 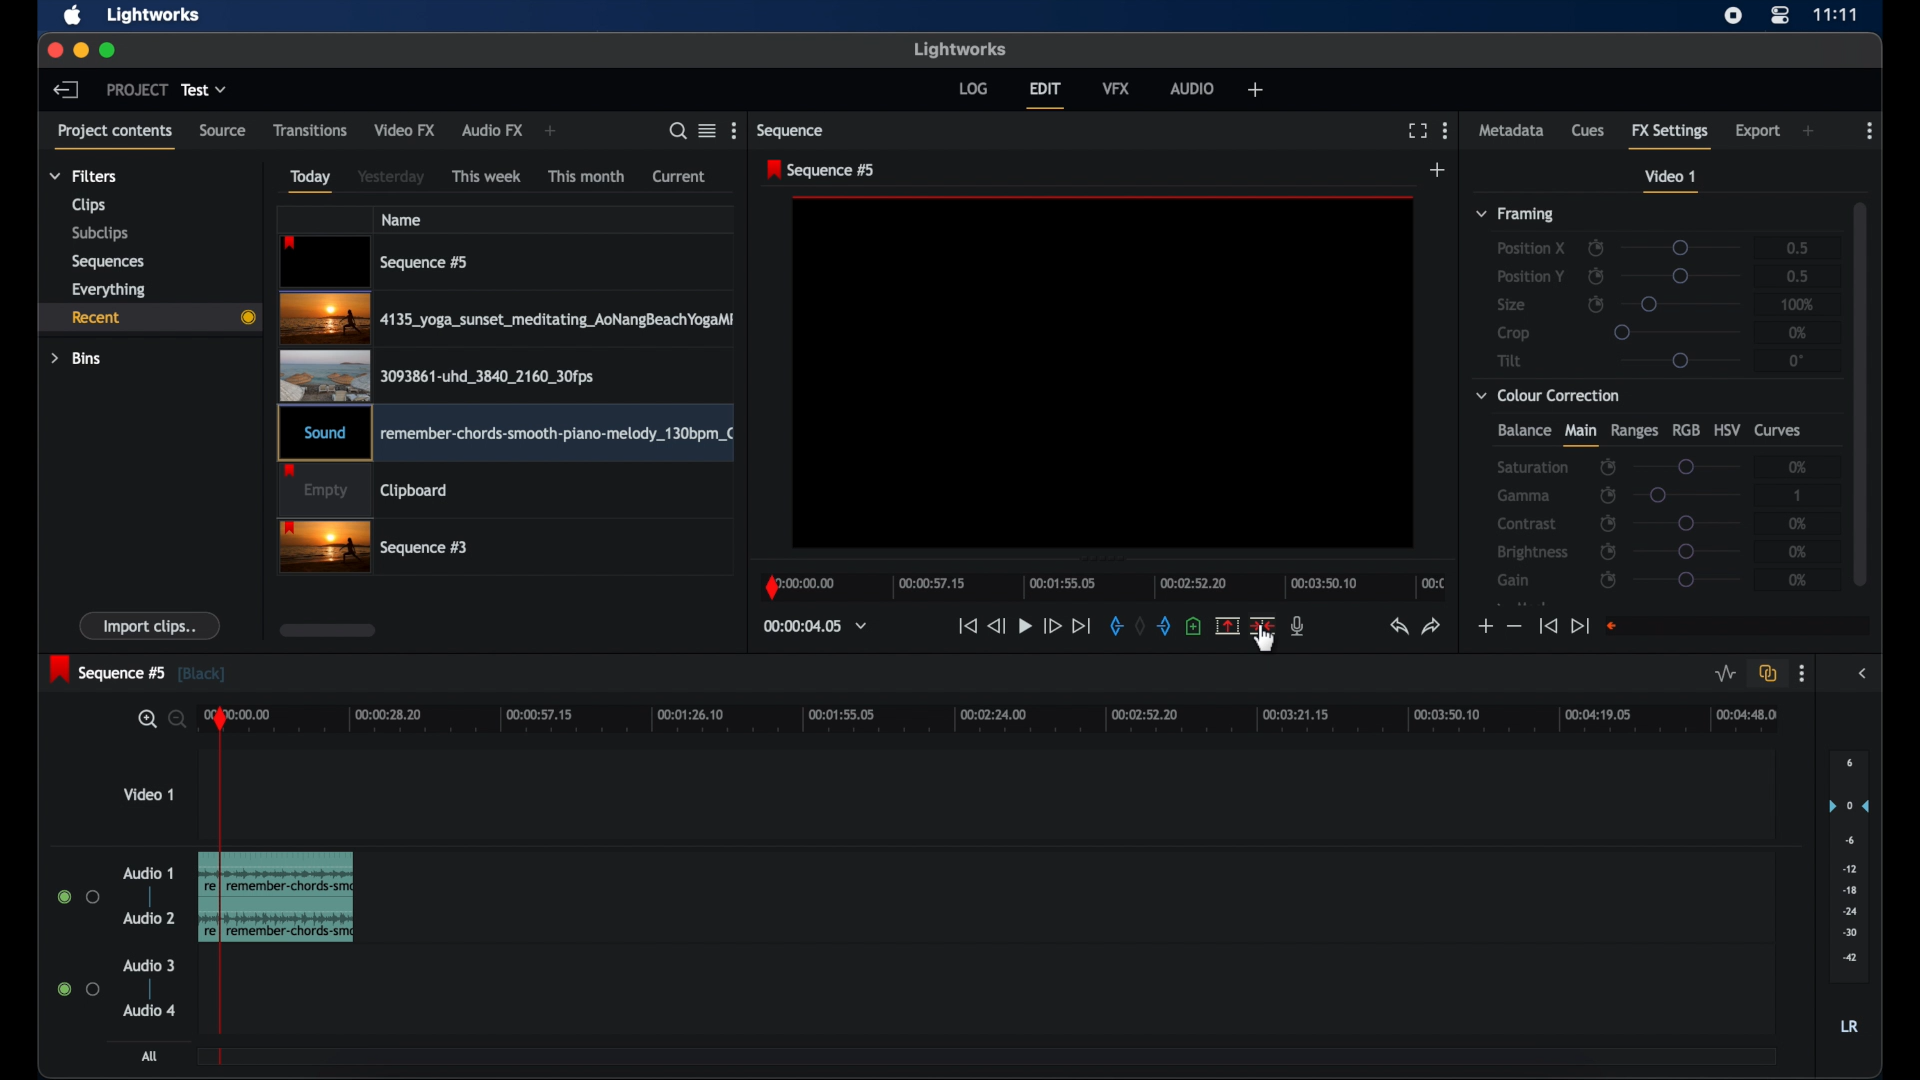 I want to click on enable/disable keyframes, so click(x=1607, y=495).